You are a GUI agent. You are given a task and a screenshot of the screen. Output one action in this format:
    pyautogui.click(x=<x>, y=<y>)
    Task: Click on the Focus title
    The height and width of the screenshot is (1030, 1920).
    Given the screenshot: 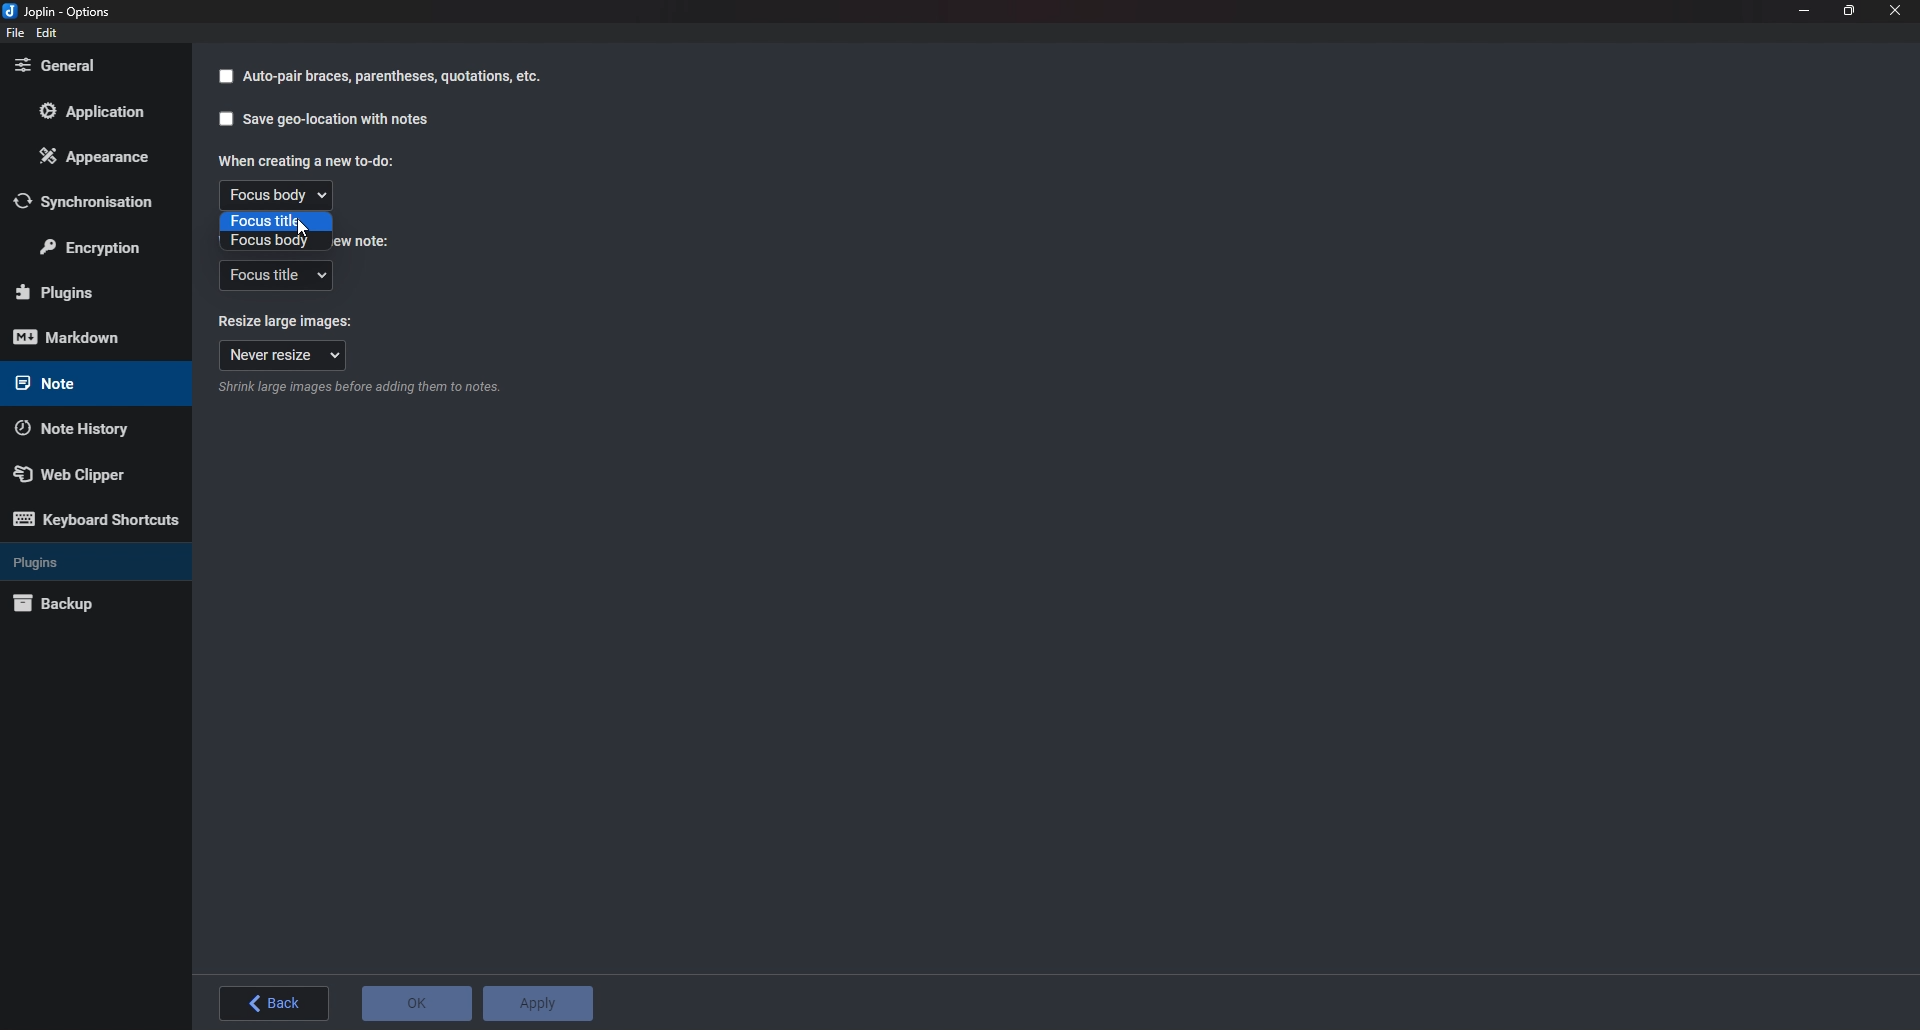 What is the action you would take?
    pyautogui.click(x=276, y=221)
    